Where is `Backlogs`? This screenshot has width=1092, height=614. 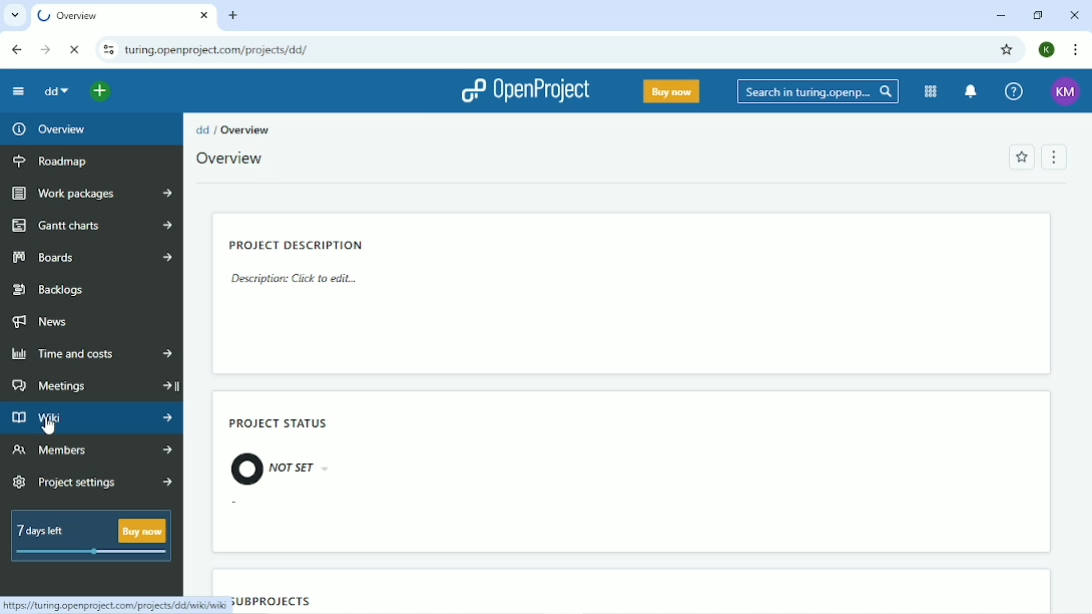 Backlogs is located at coordinates (59, 291).